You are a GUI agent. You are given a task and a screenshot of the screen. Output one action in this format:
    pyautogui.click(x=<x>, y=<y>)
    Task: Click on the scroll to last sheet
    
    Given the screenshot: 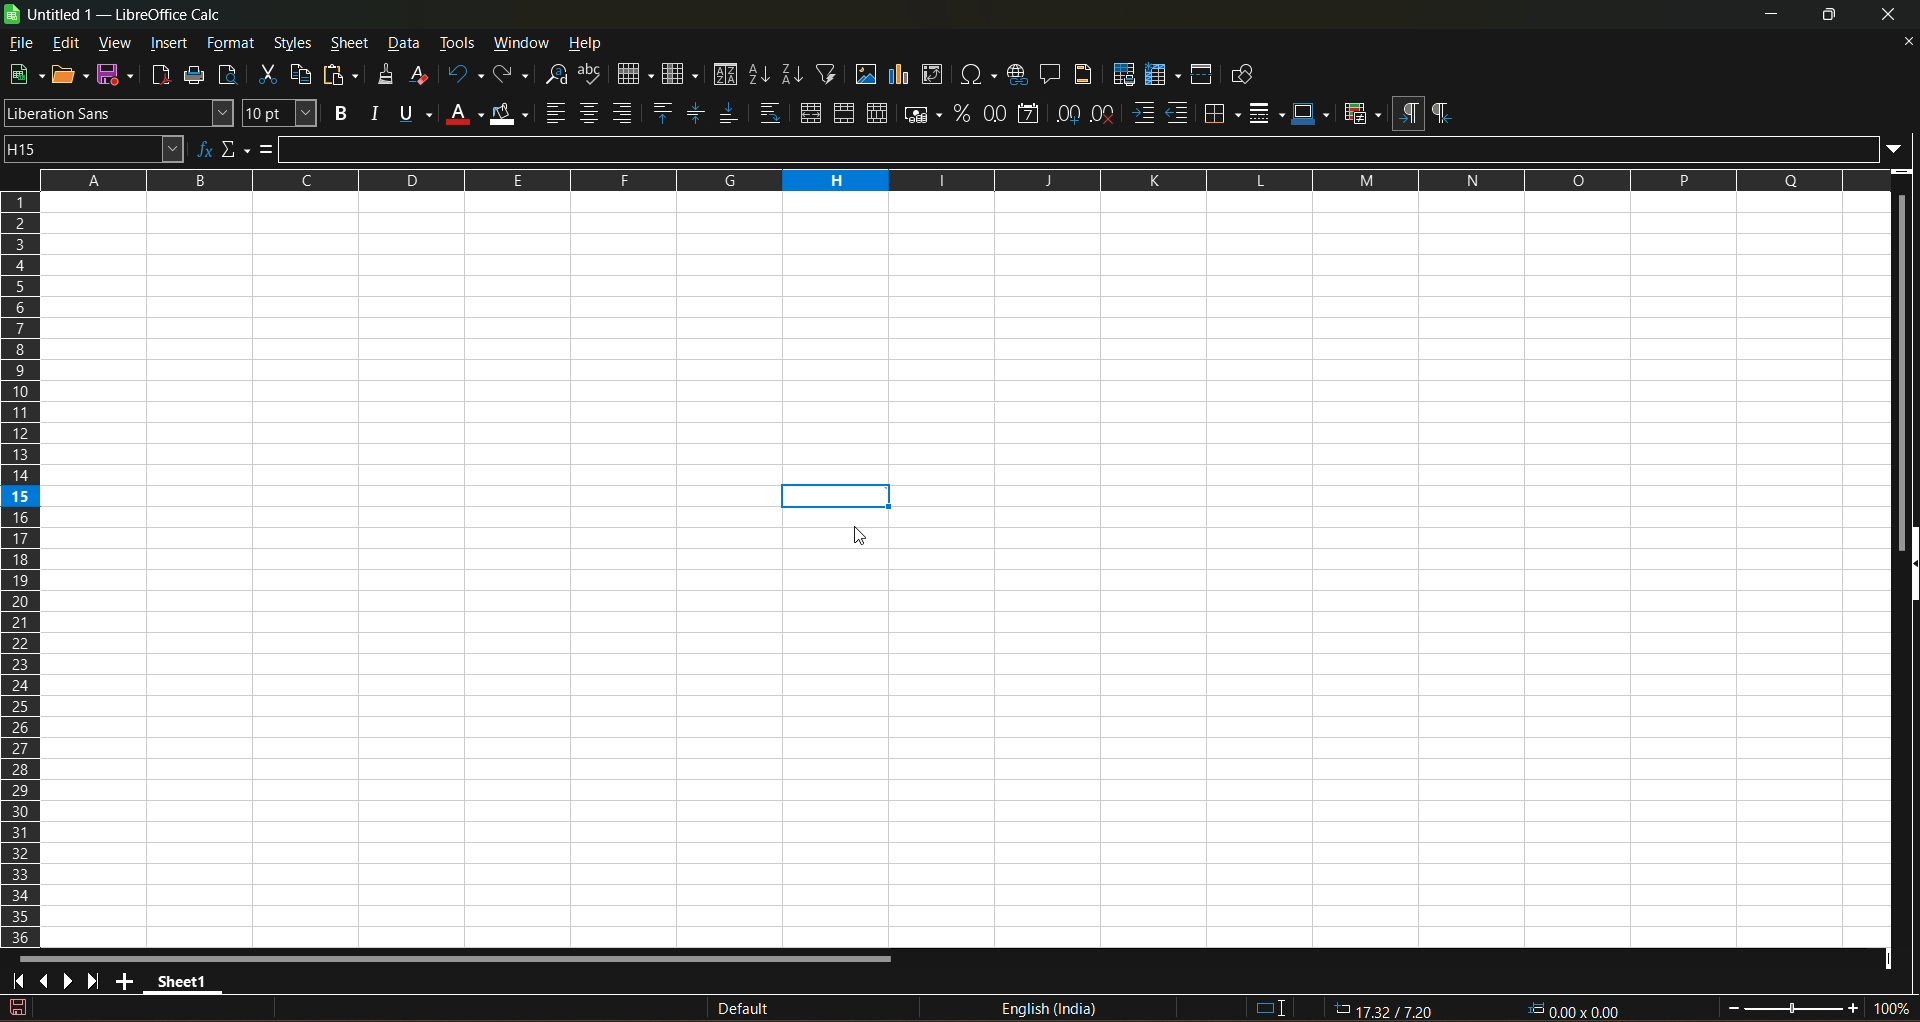 What is the action you would take?
    pyautogui.click(x=97, y=980)
    